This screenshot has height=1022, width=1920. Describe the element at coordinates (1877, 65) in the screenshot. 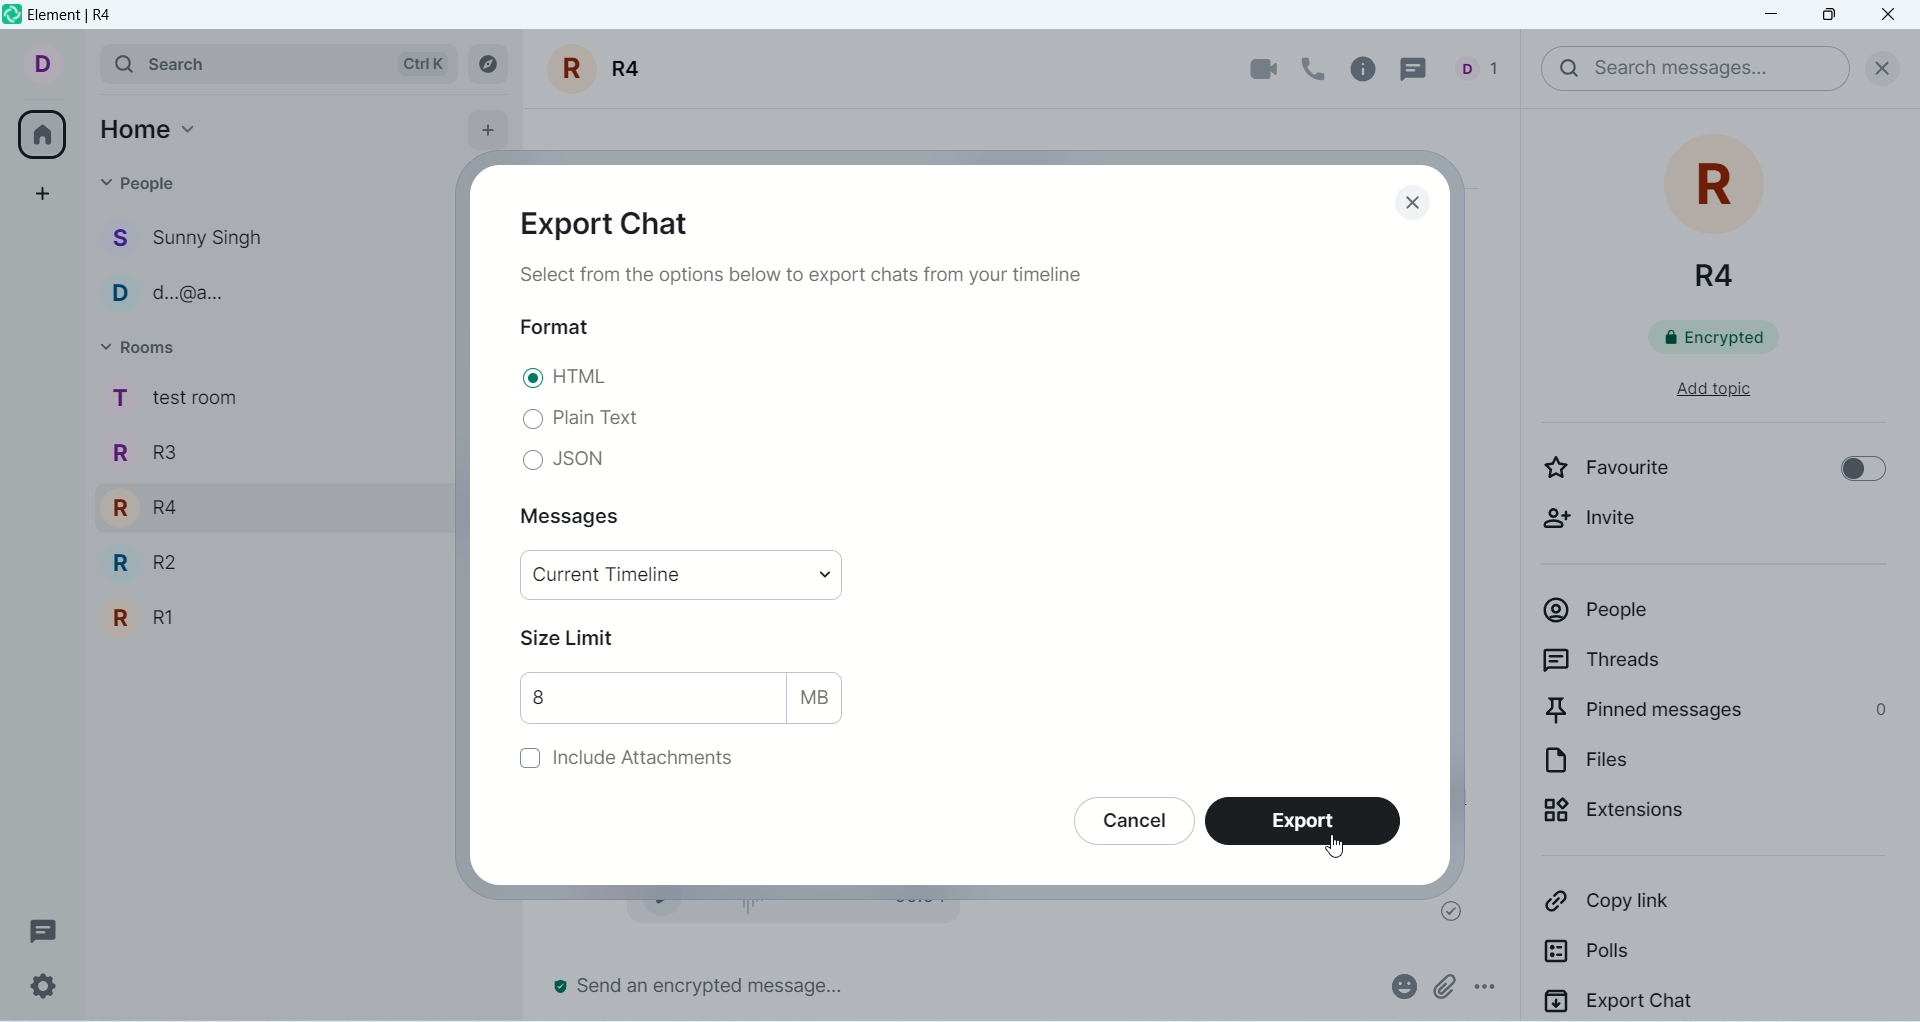

I see `close` at that location.